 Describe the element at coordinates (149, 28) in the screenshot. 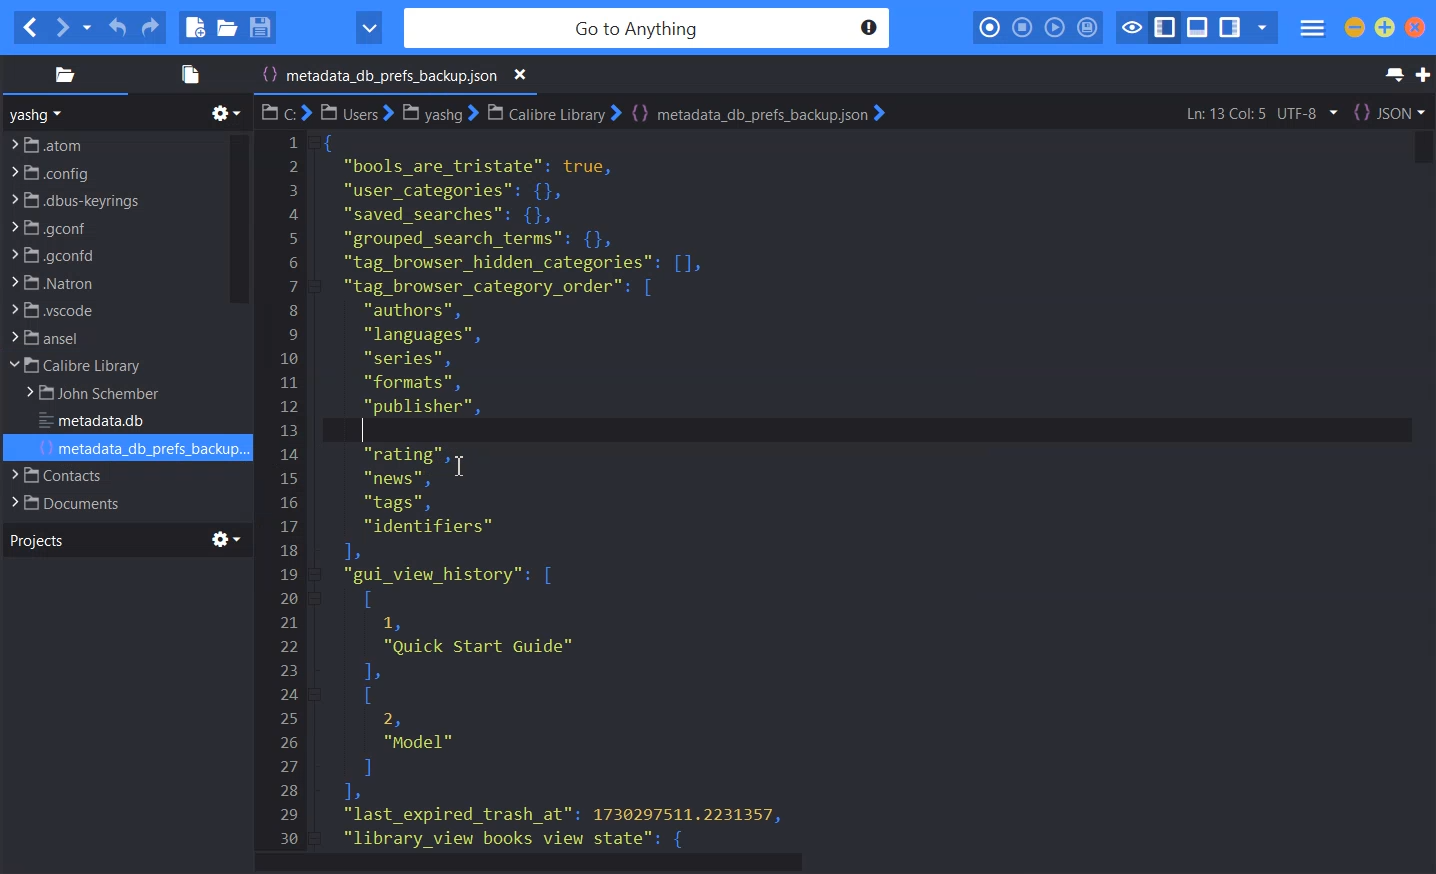

I see `Redo last action` at that location.